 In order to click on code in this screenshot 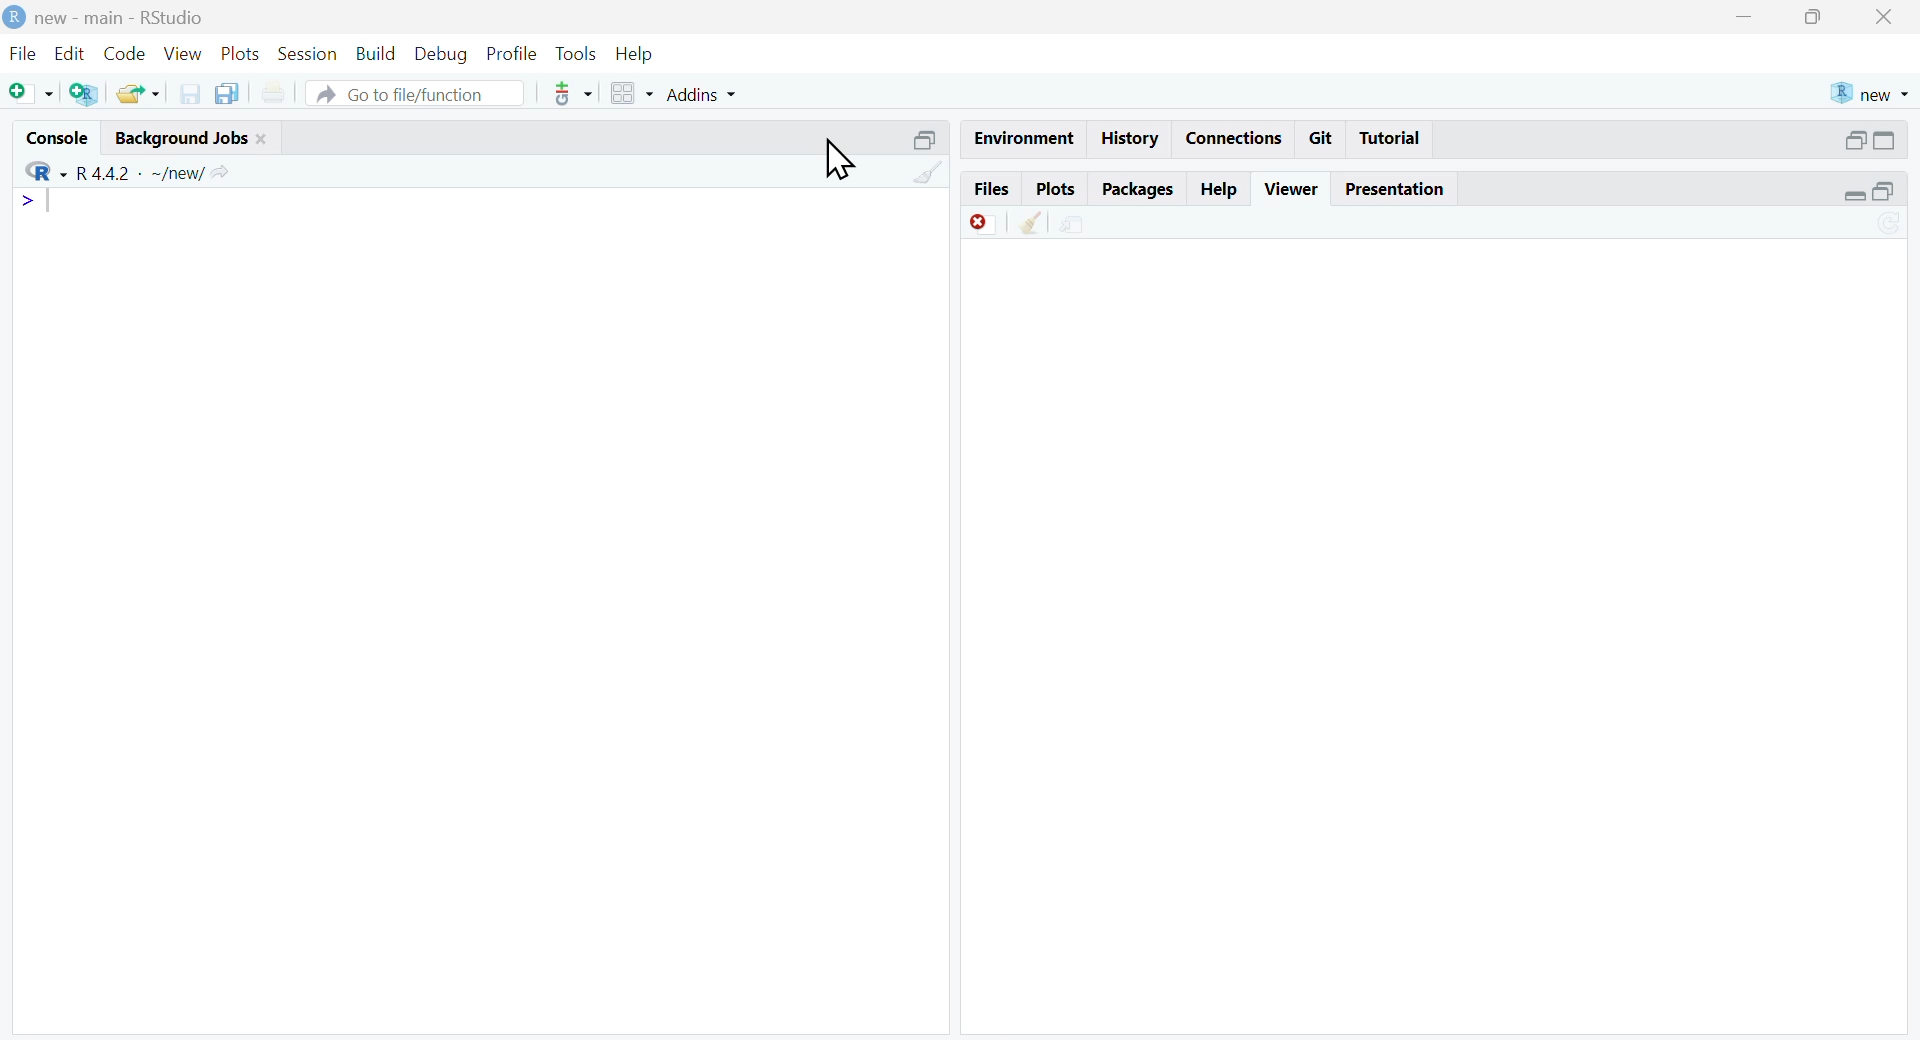, I will do `click(124, 54)`.